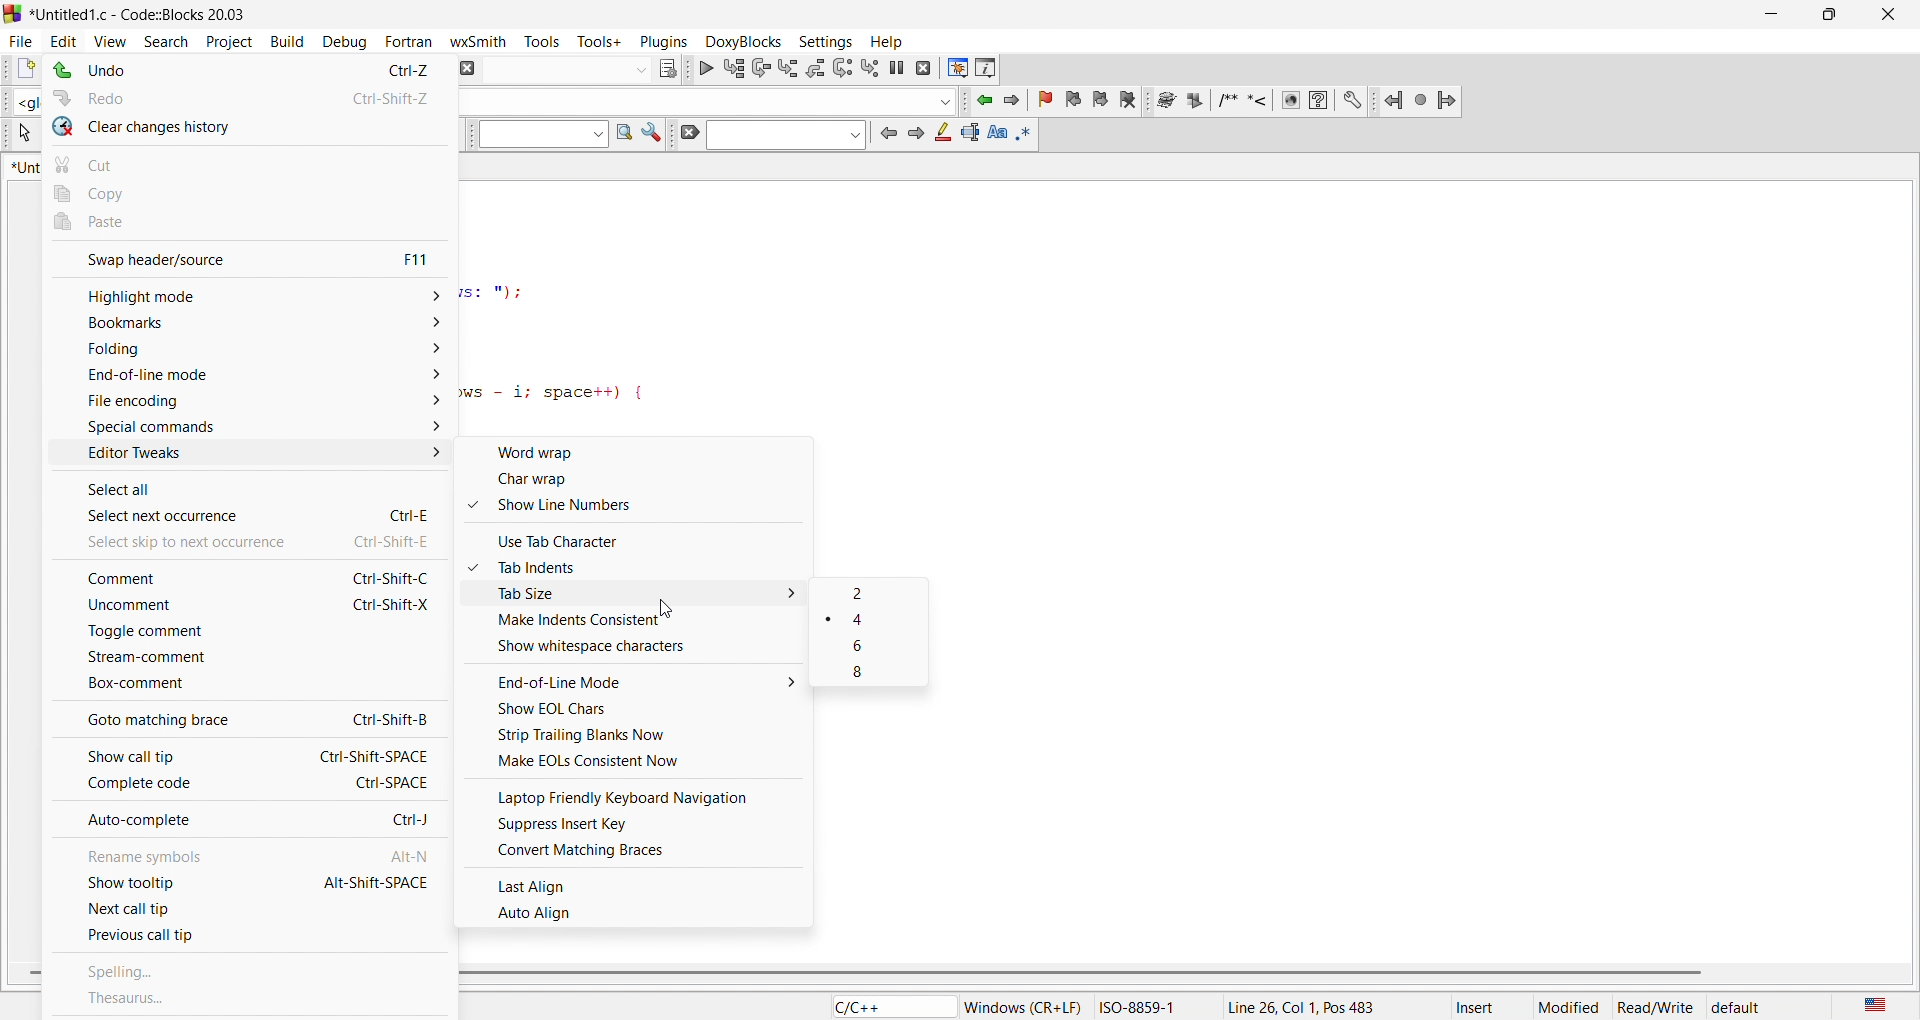  I want to click on icon, so click(915, 136).